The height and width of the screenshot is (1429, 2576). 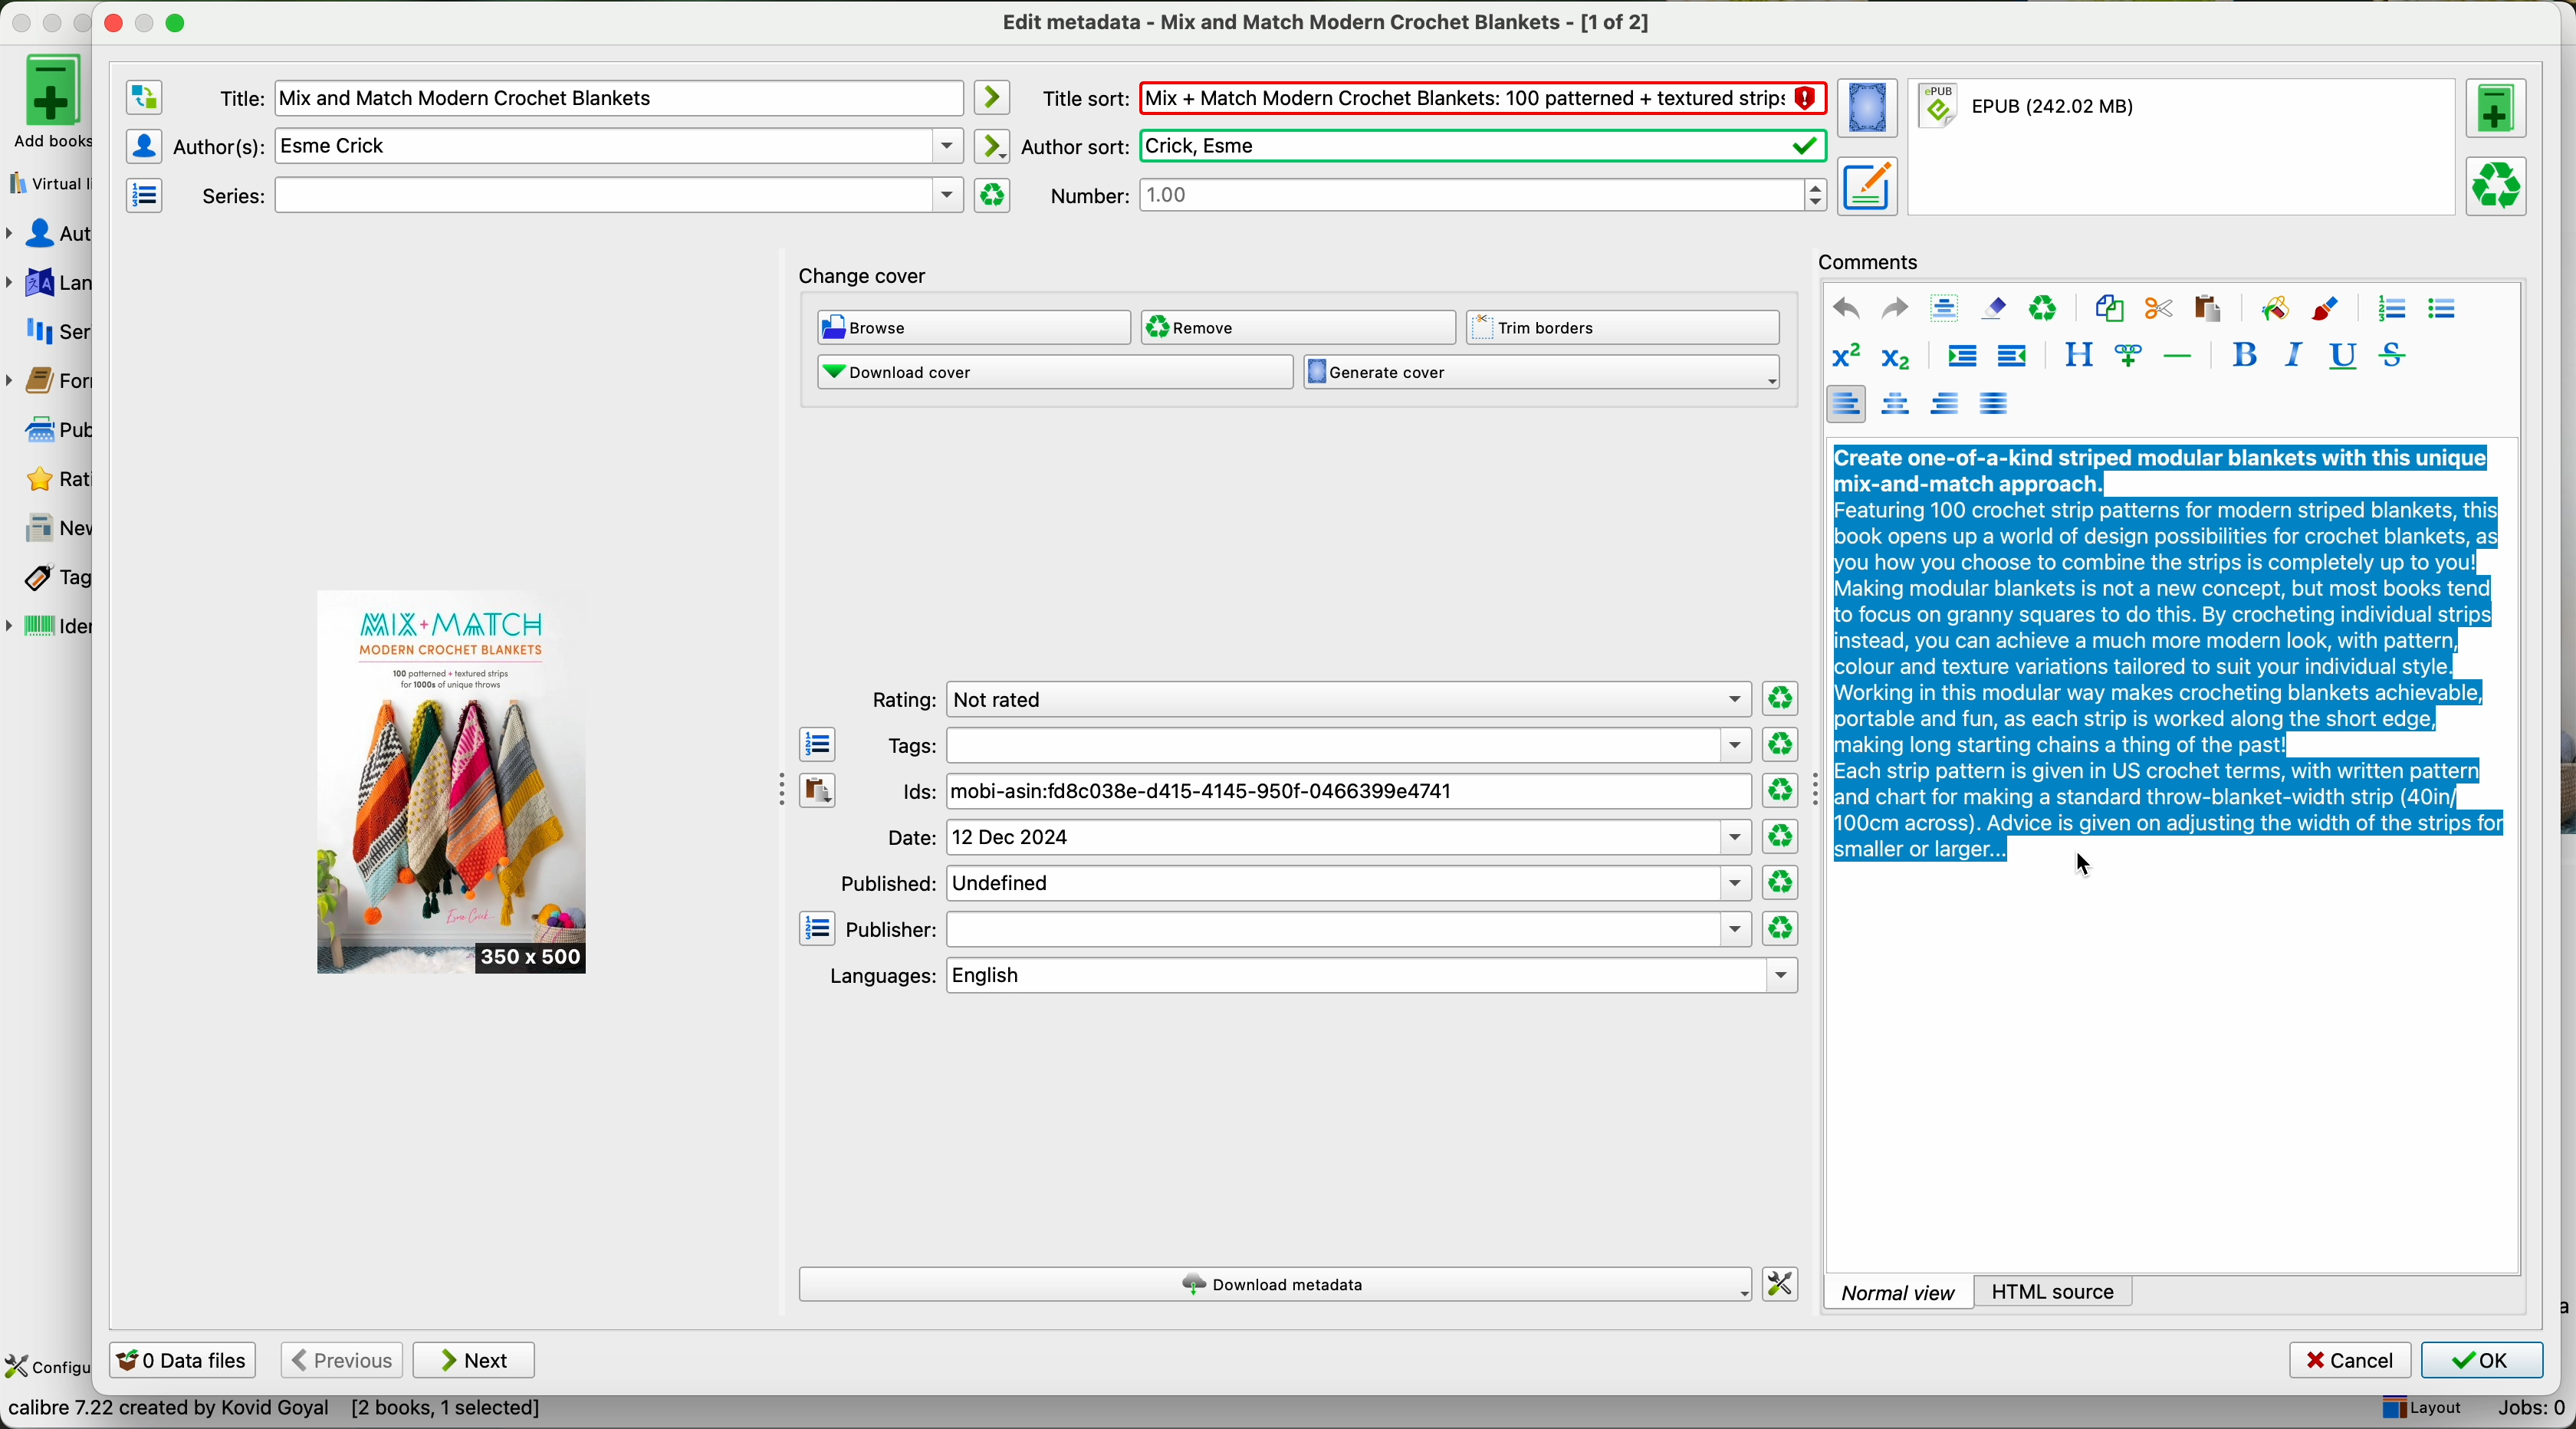 What do you see at coordinates (45, 177) in the screenshot?
I see `virtual library` at bounding box center [45, 177].